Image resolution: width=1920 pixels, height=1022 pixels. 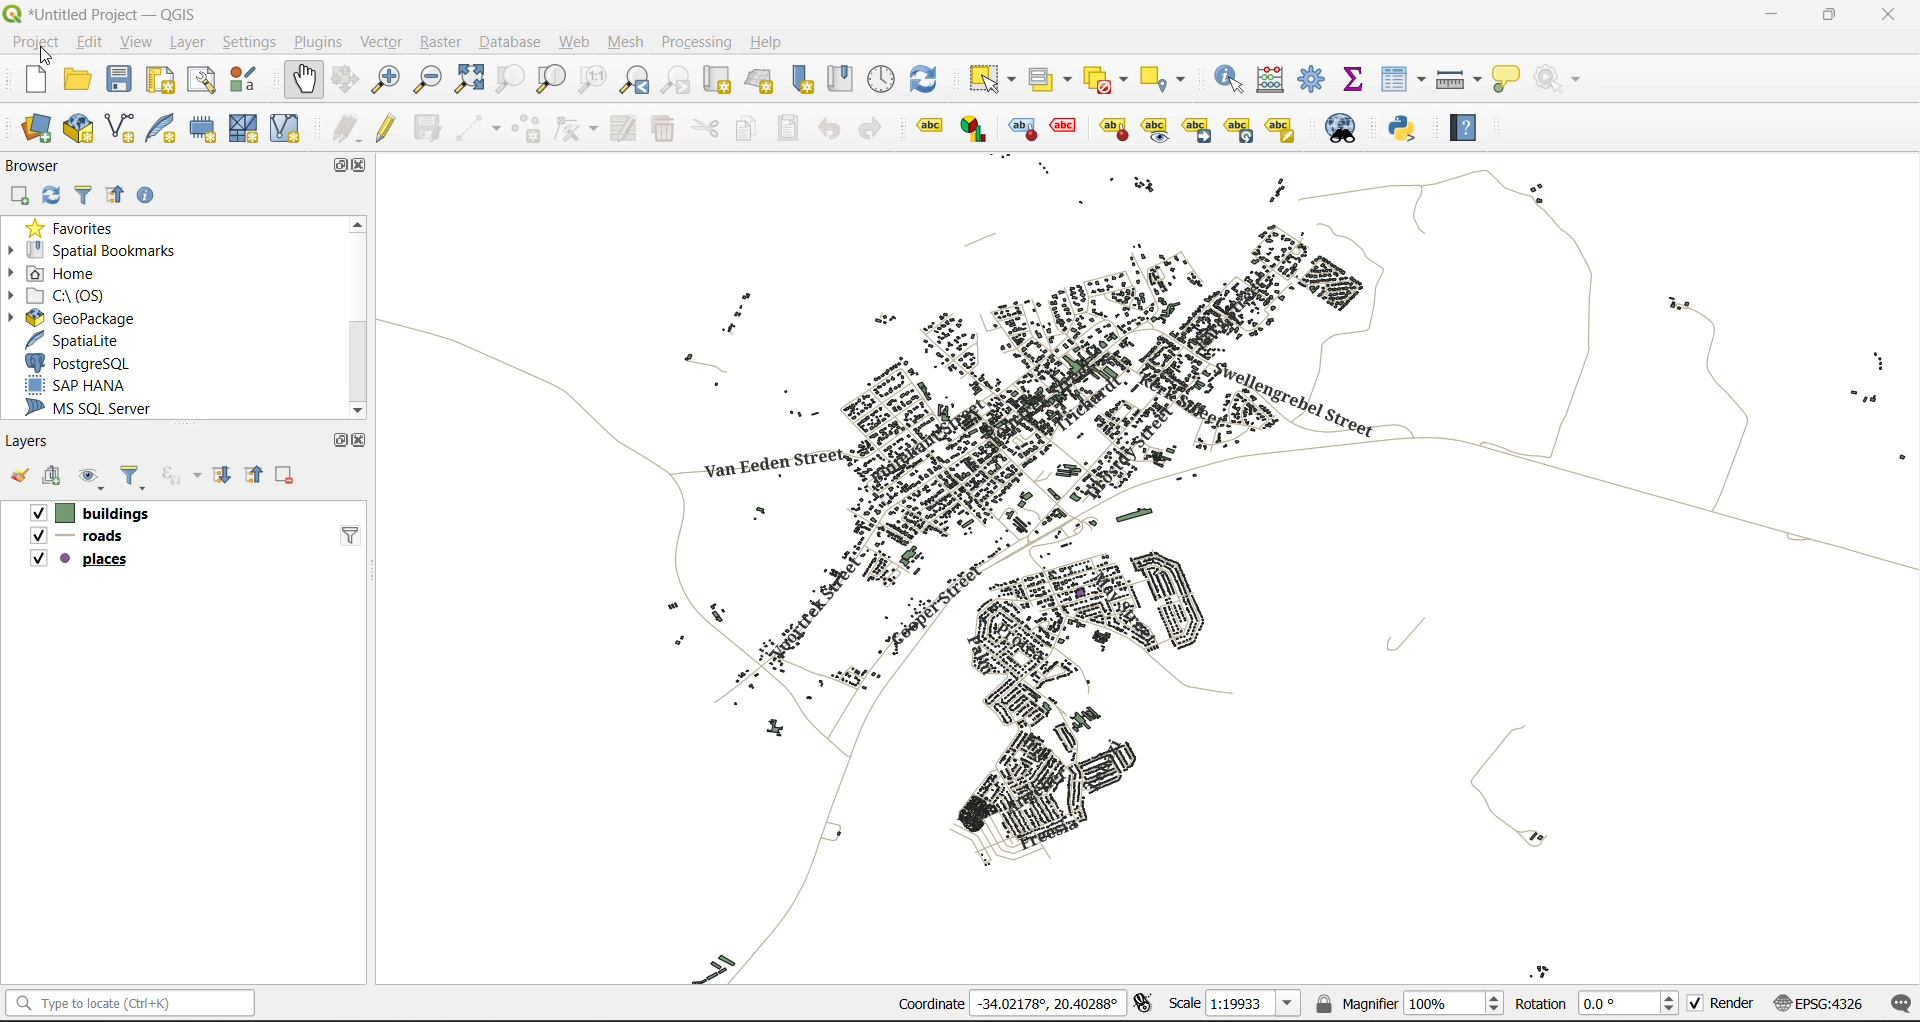 I want to click on modify, so click(x=619, y=128).